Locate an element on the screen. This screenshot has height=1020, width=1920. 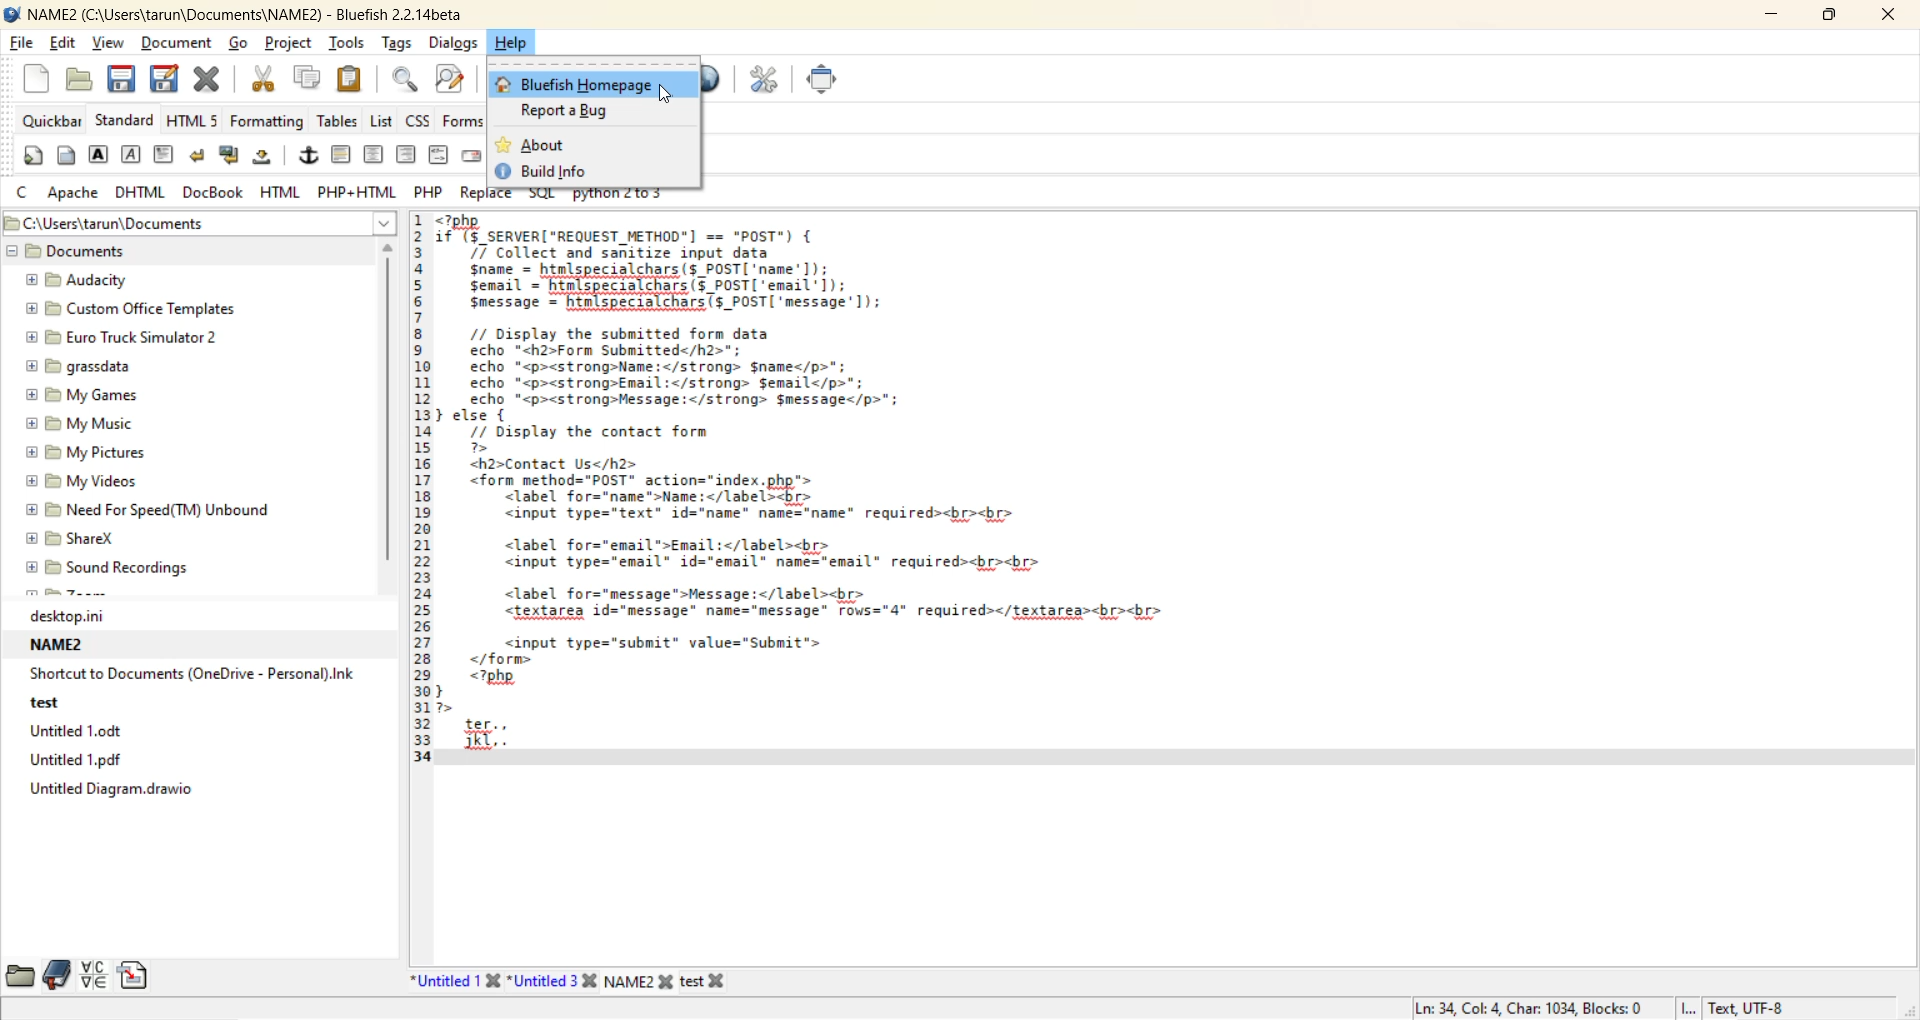
c is located at coordinates (24, 189).